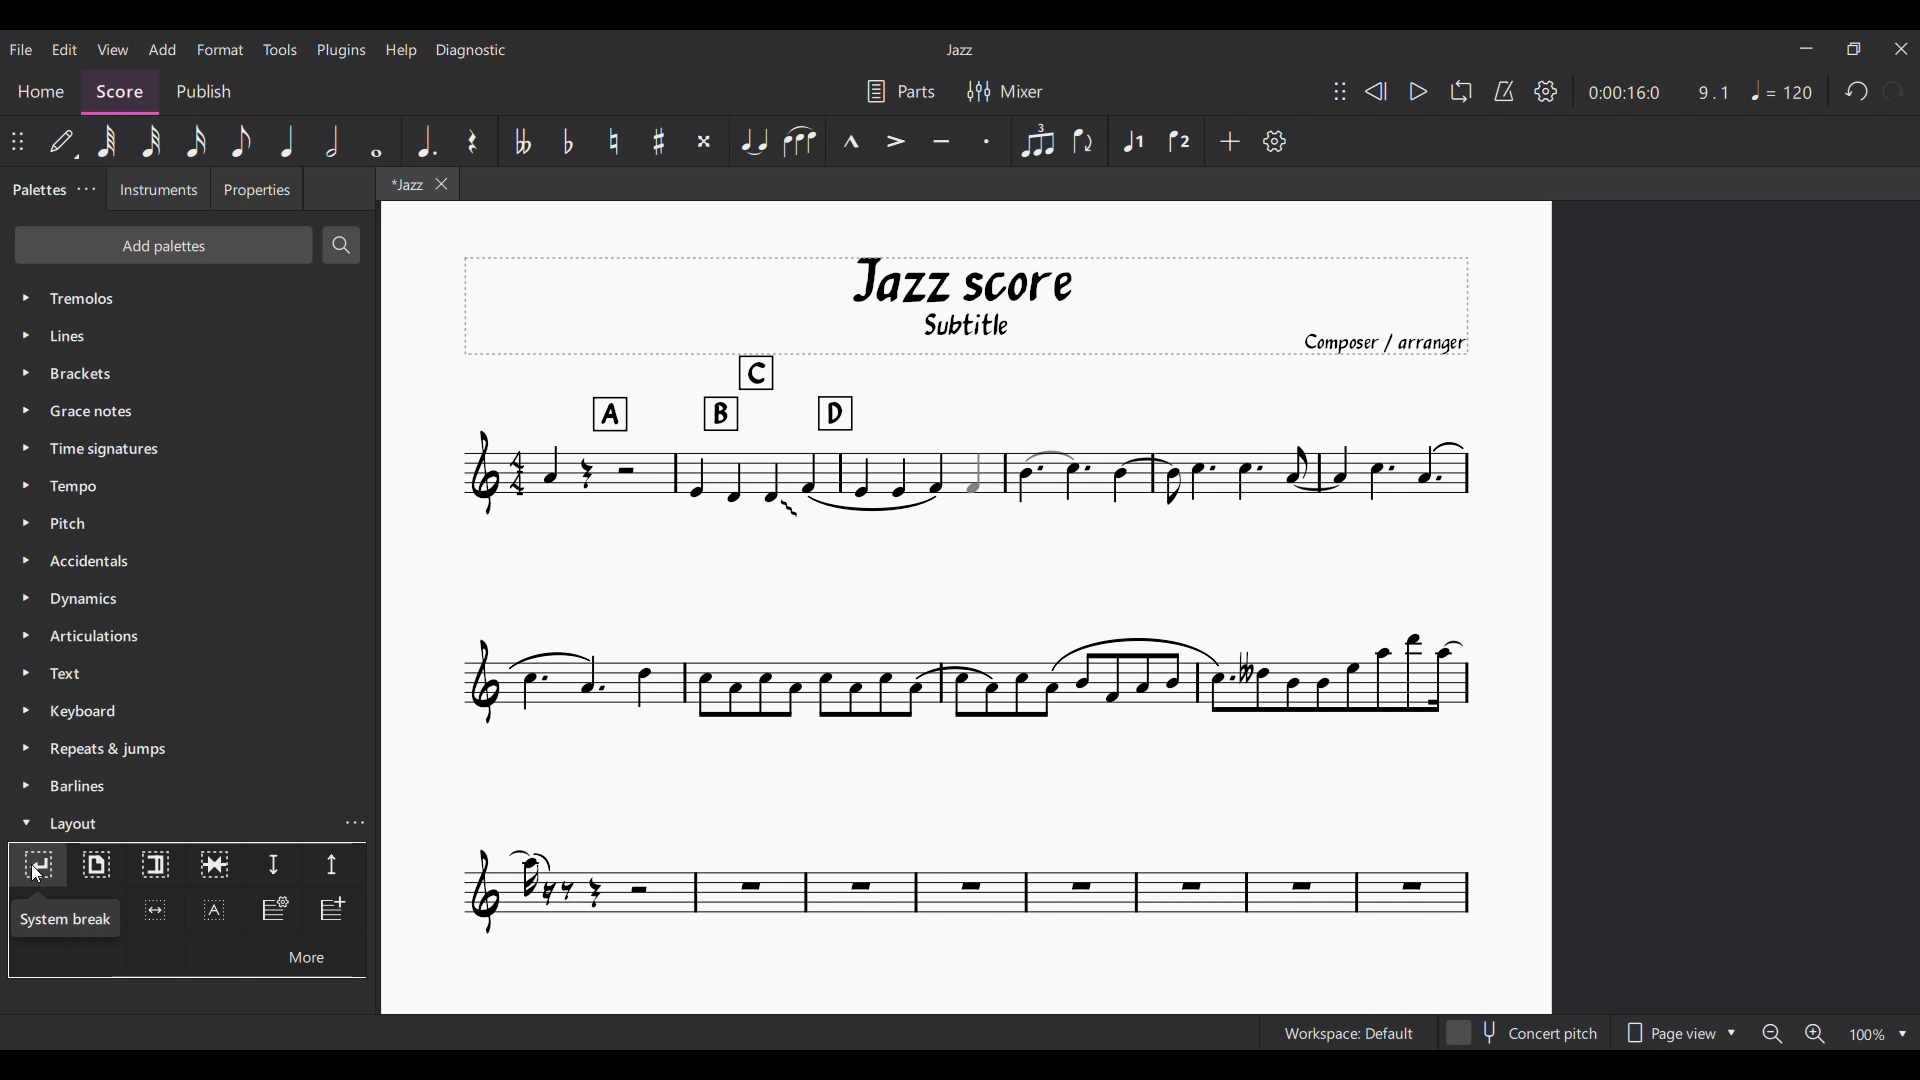 The height and width of the screenshot is (1080, 1920). Describe the element at coordinates (304, 955) in the screenshot. I see `More` at that location.